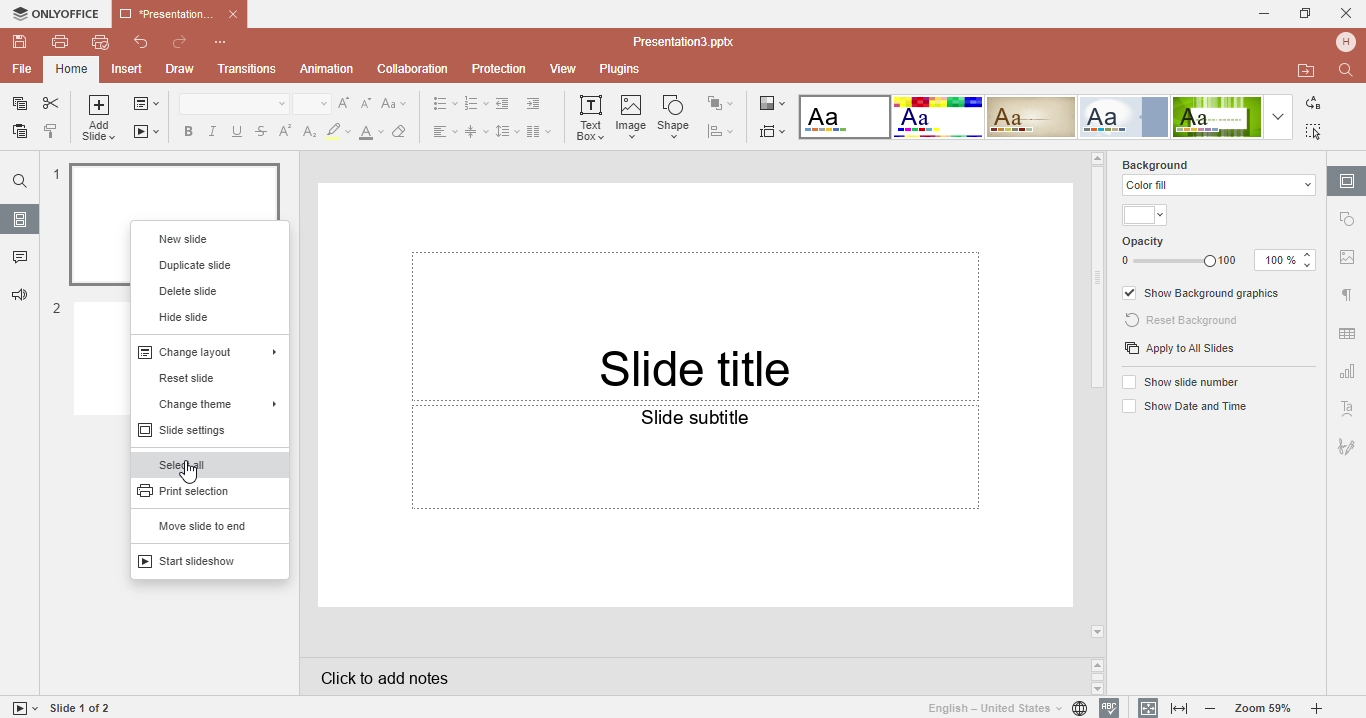 Image resolution: width=1366 pixels, height=718 pixels. I want to click on Maximize, so click(1306, 12).